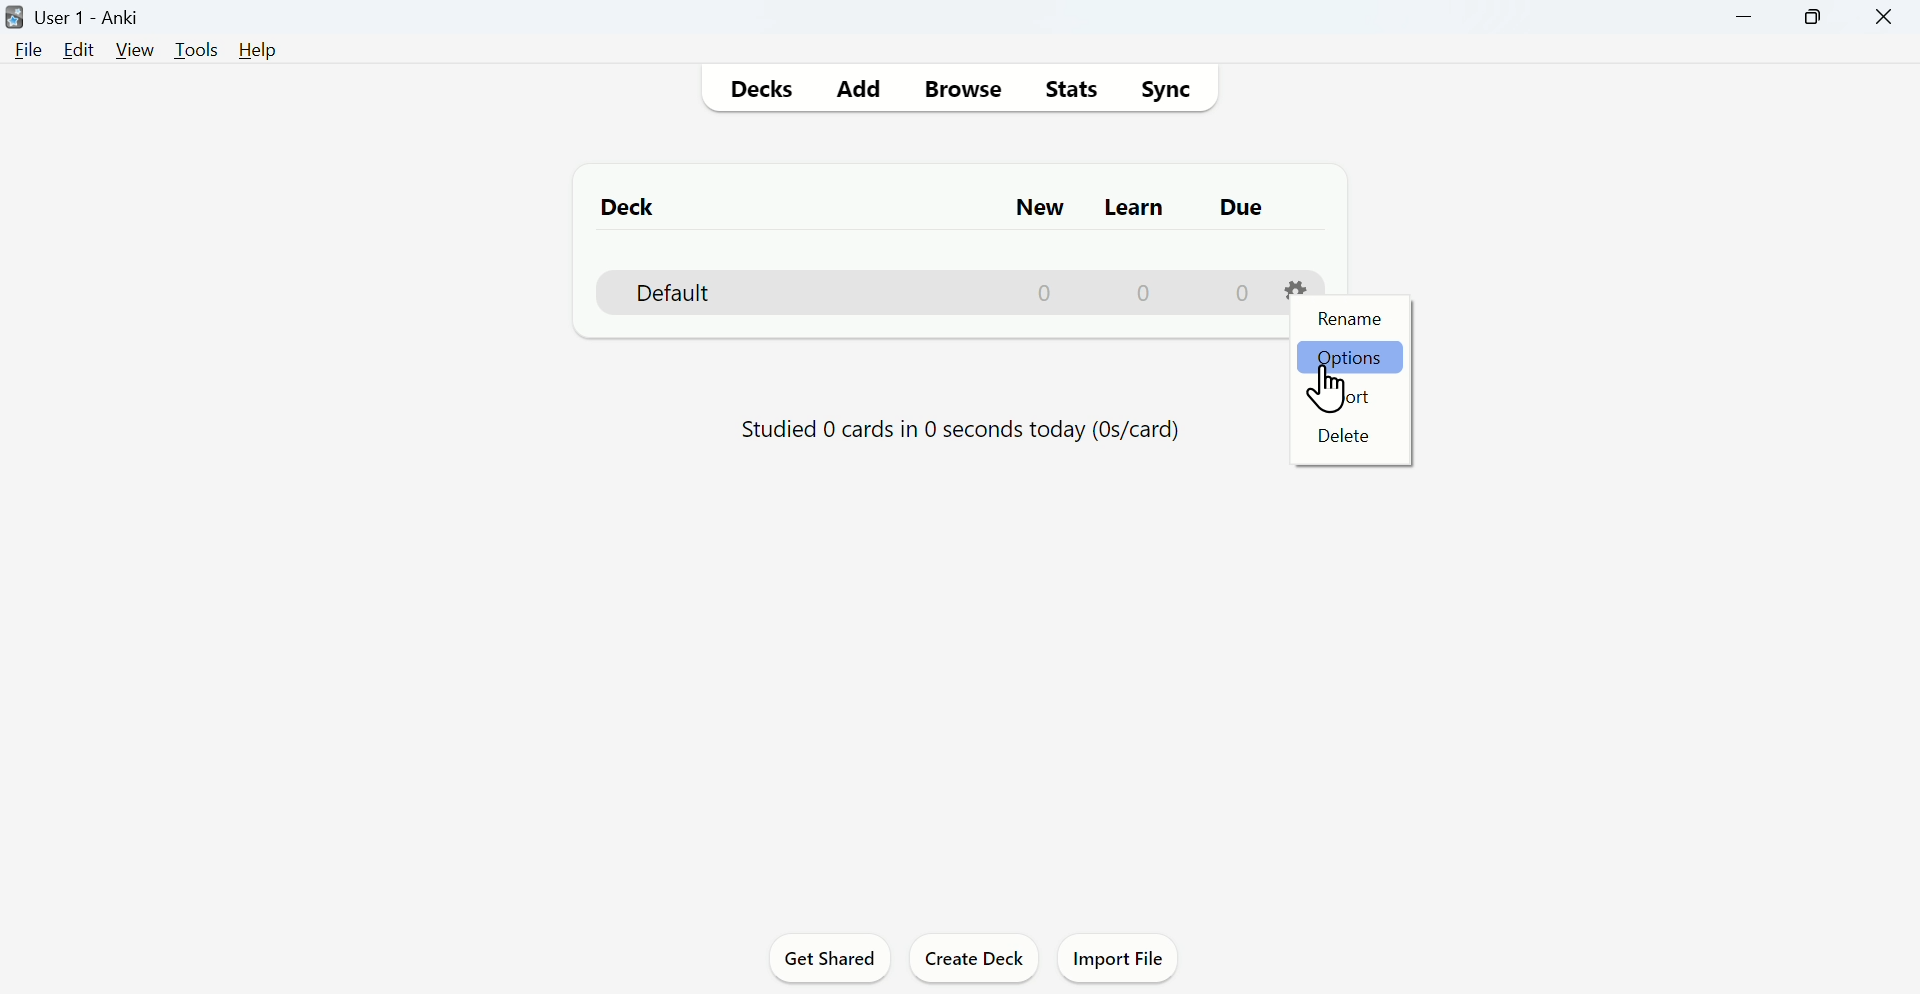  Describe the element at coordinates (1348, 360) in the screenshot. I see `Options` at that location.